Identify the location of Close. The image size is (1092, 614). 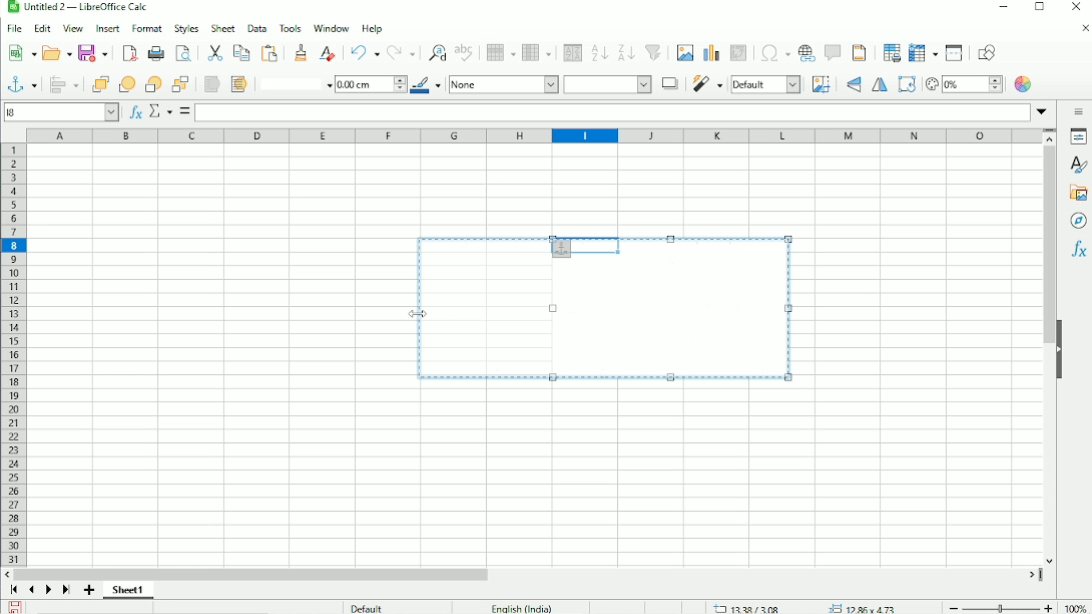
(1076, 7).